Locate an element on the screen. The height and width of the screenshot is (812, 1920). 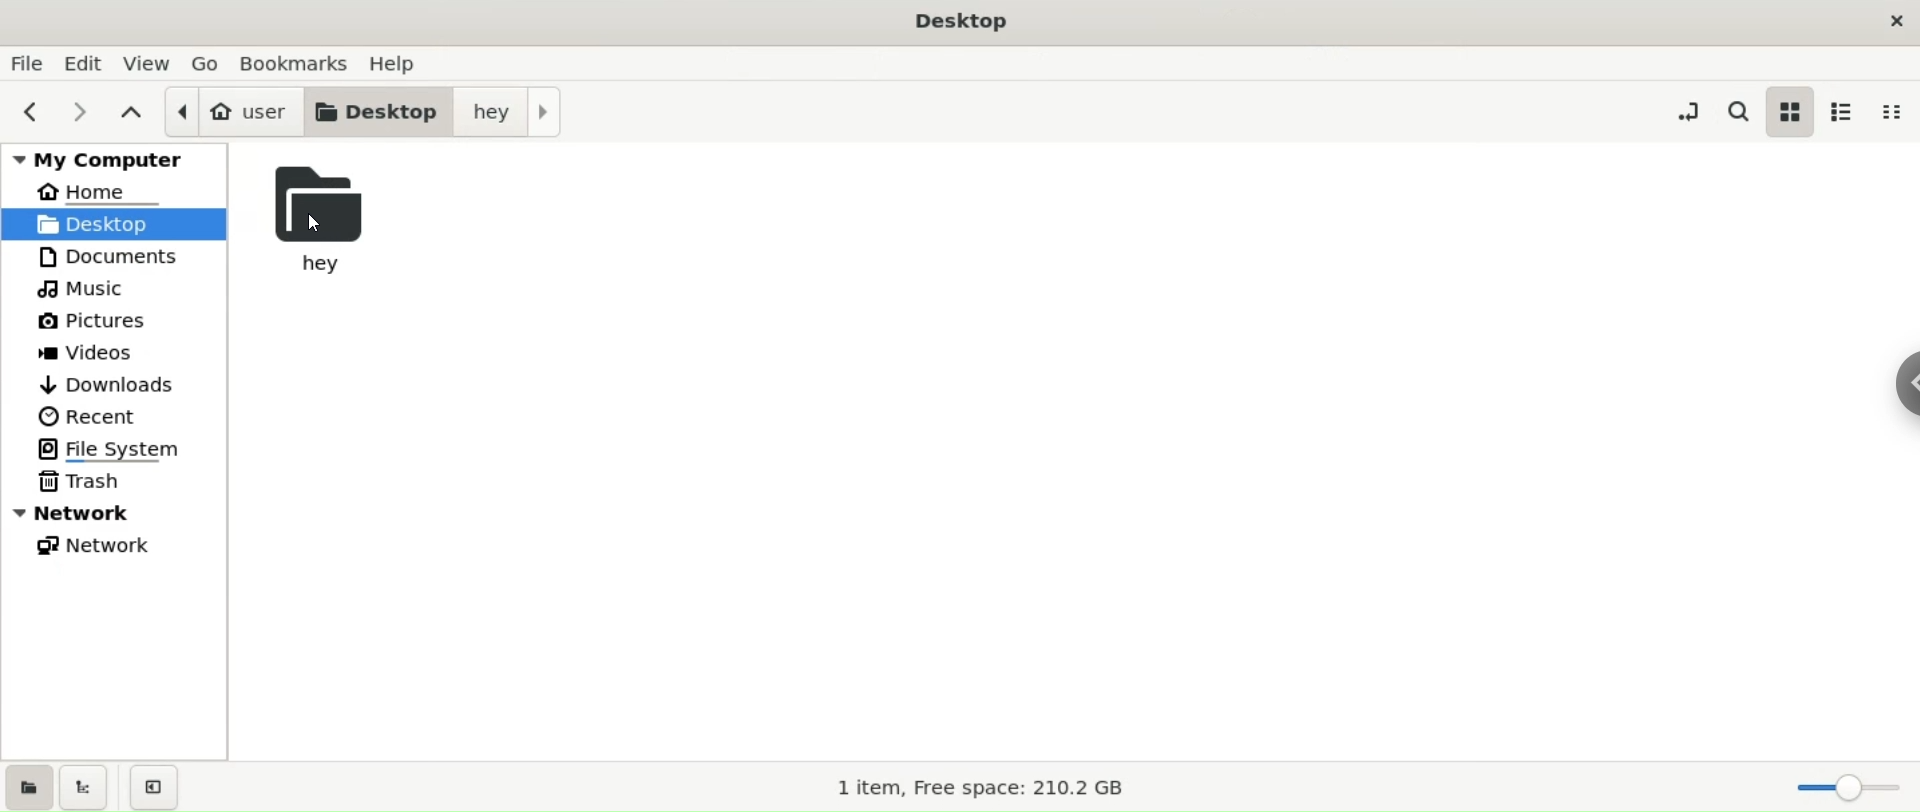
compact view is located at coordinates (1897, 111).